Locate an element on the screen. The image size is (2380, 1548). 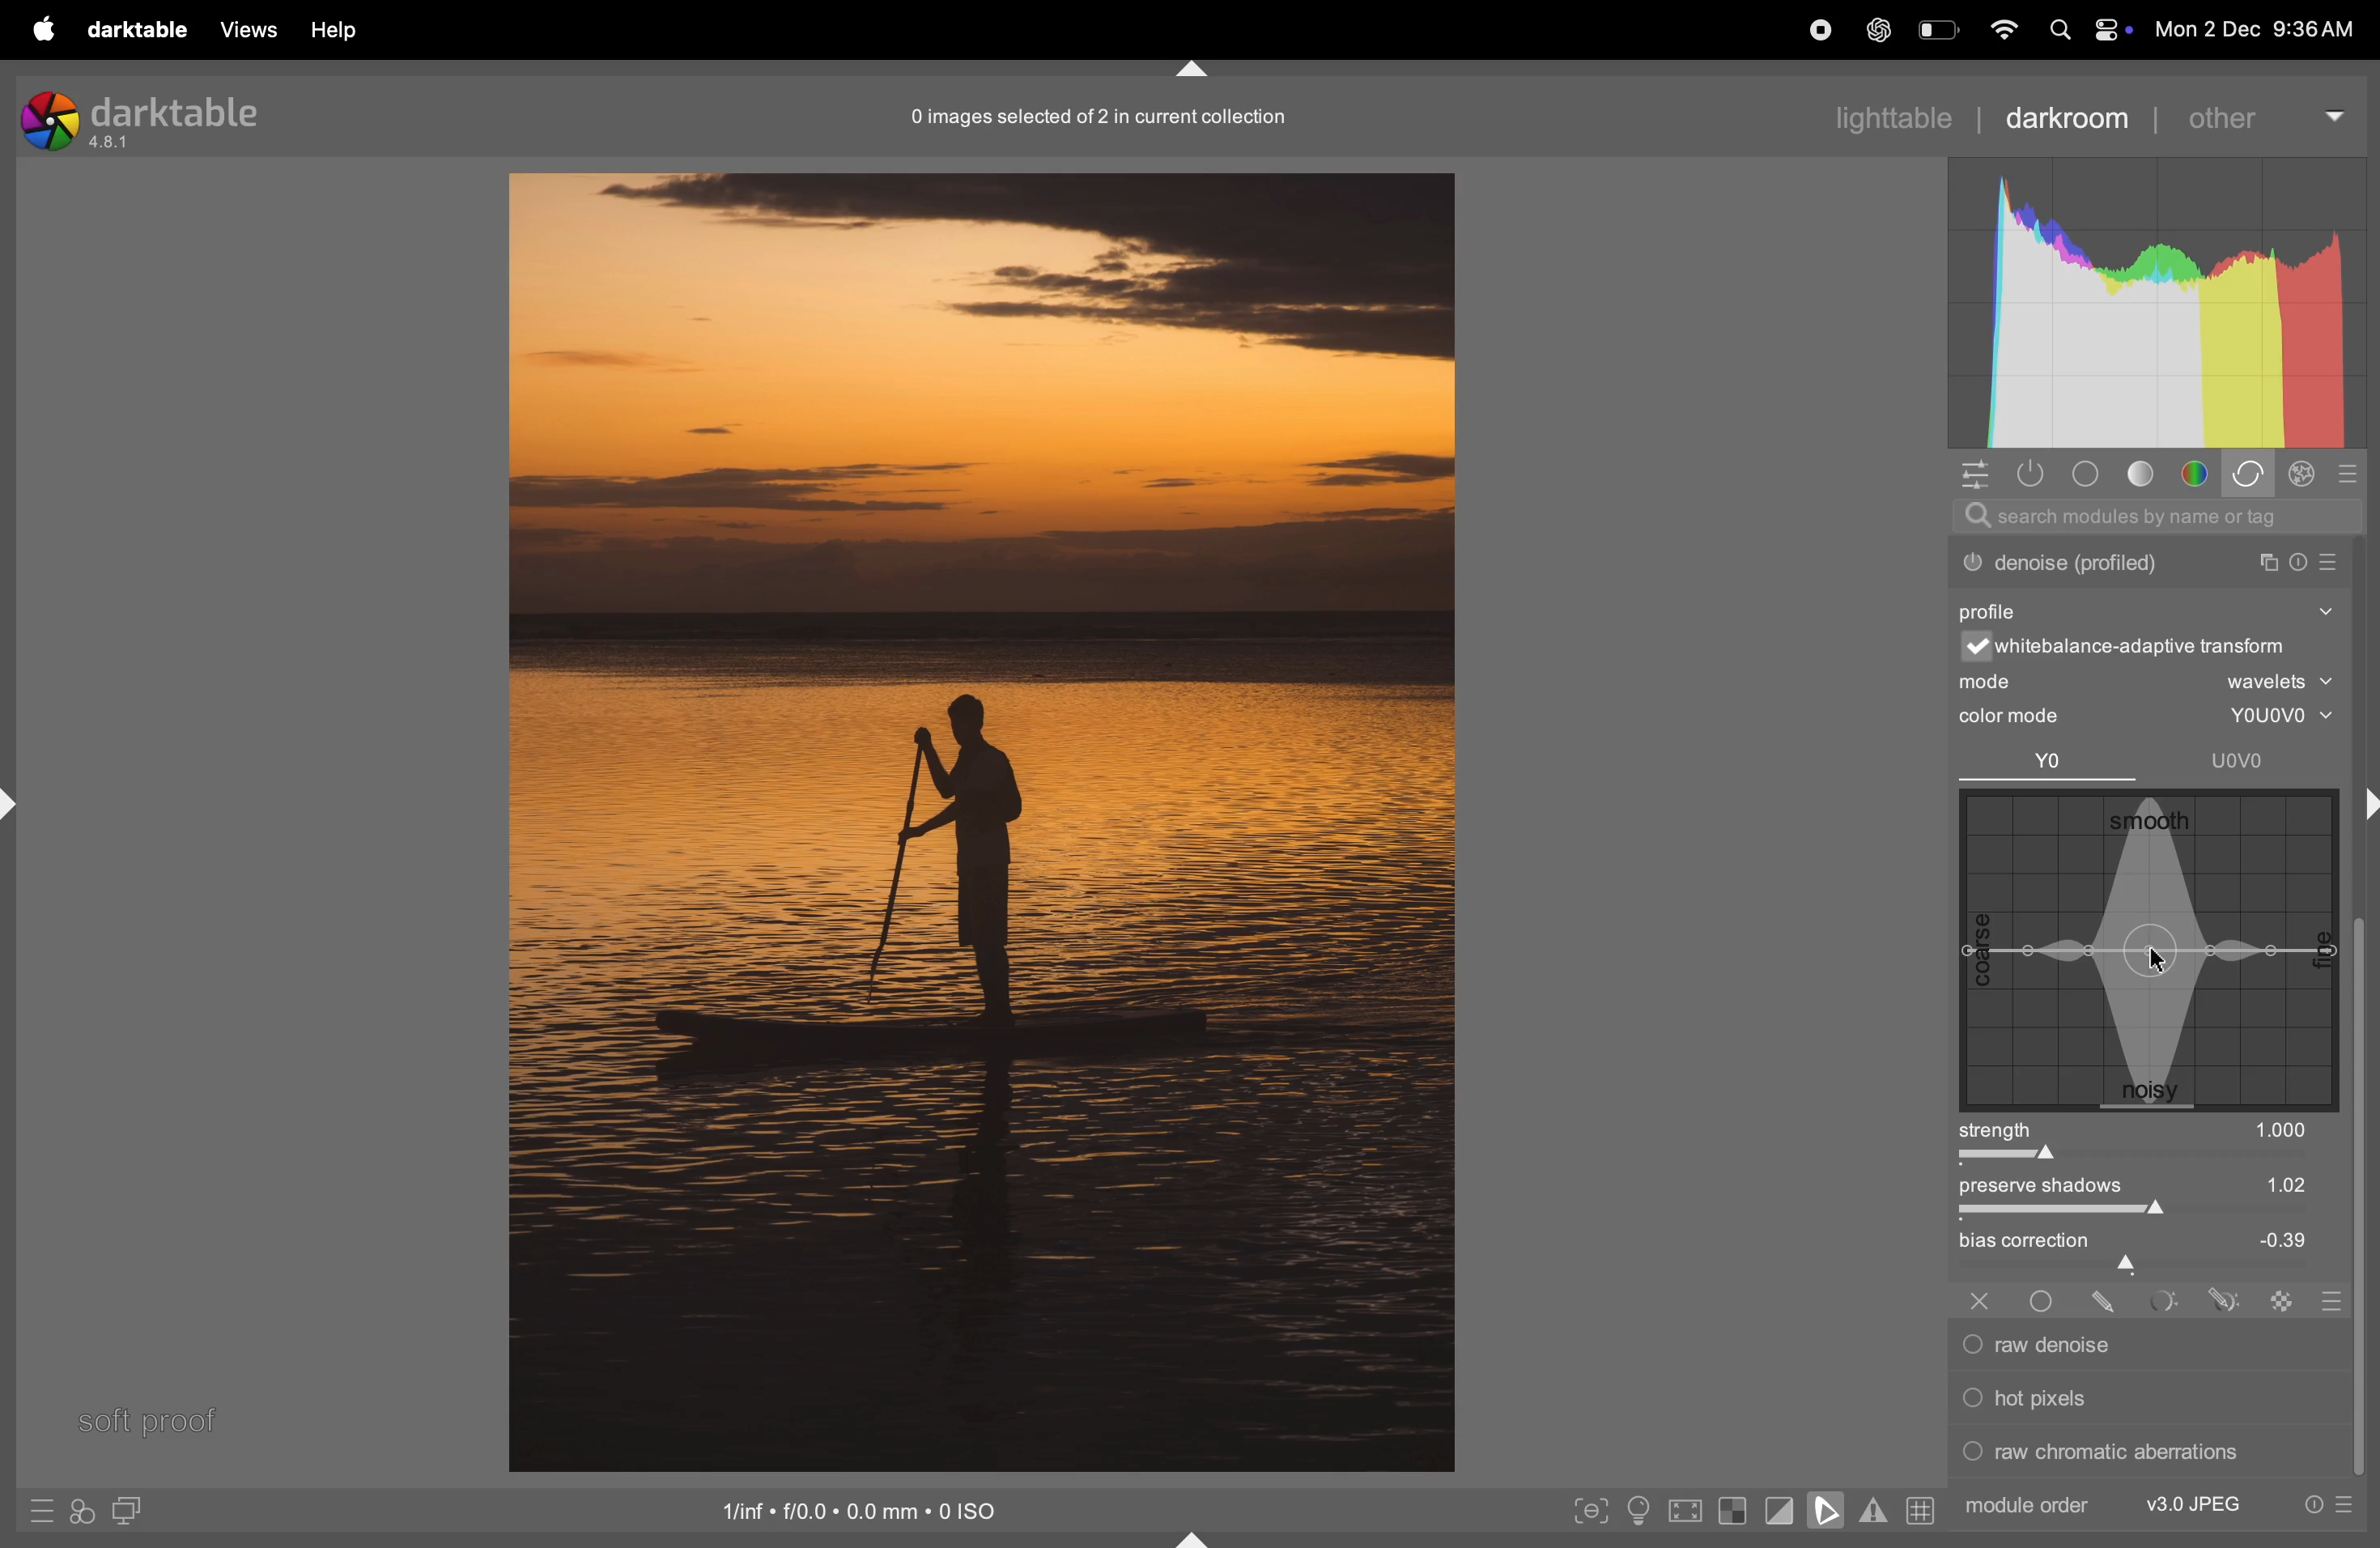
image is located at coordinates (981, 819).